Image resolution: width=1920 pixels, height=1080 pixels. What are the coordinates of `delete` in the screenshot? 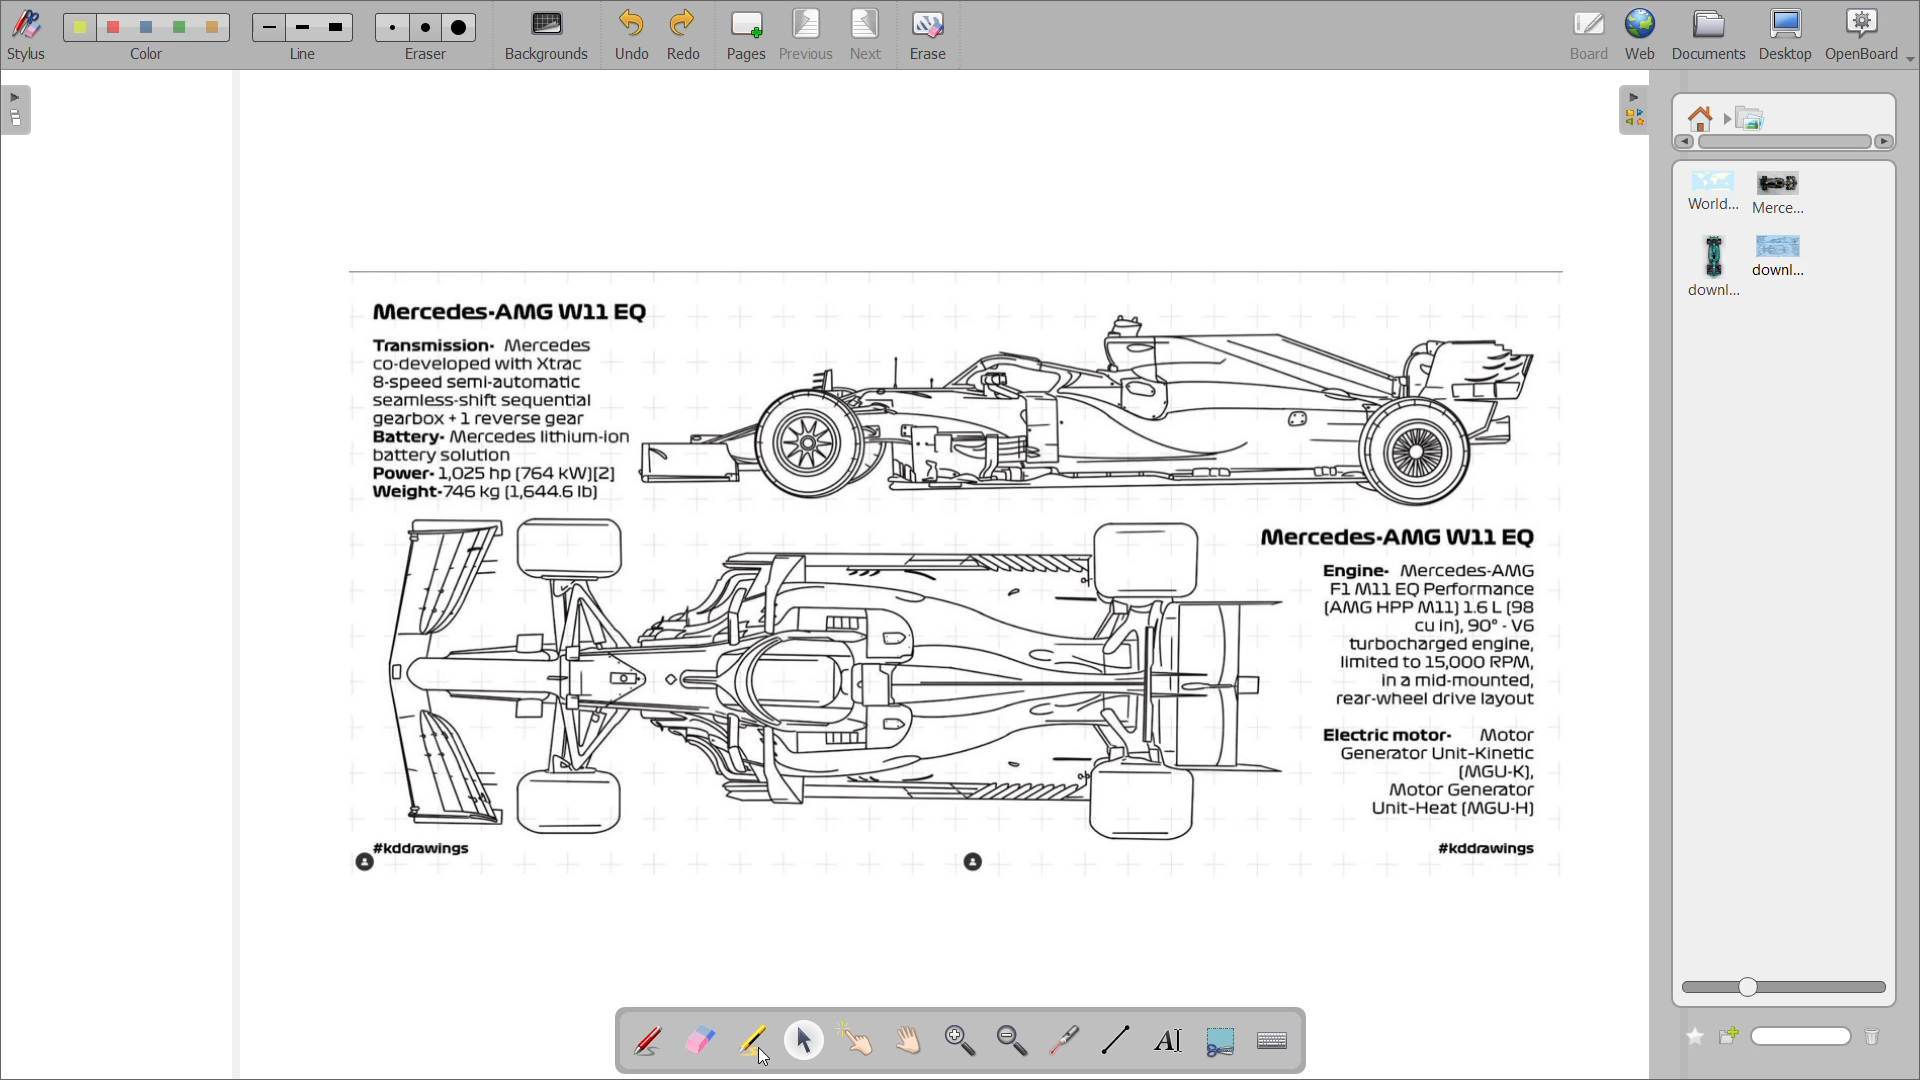 It's located at (1873, 1038).